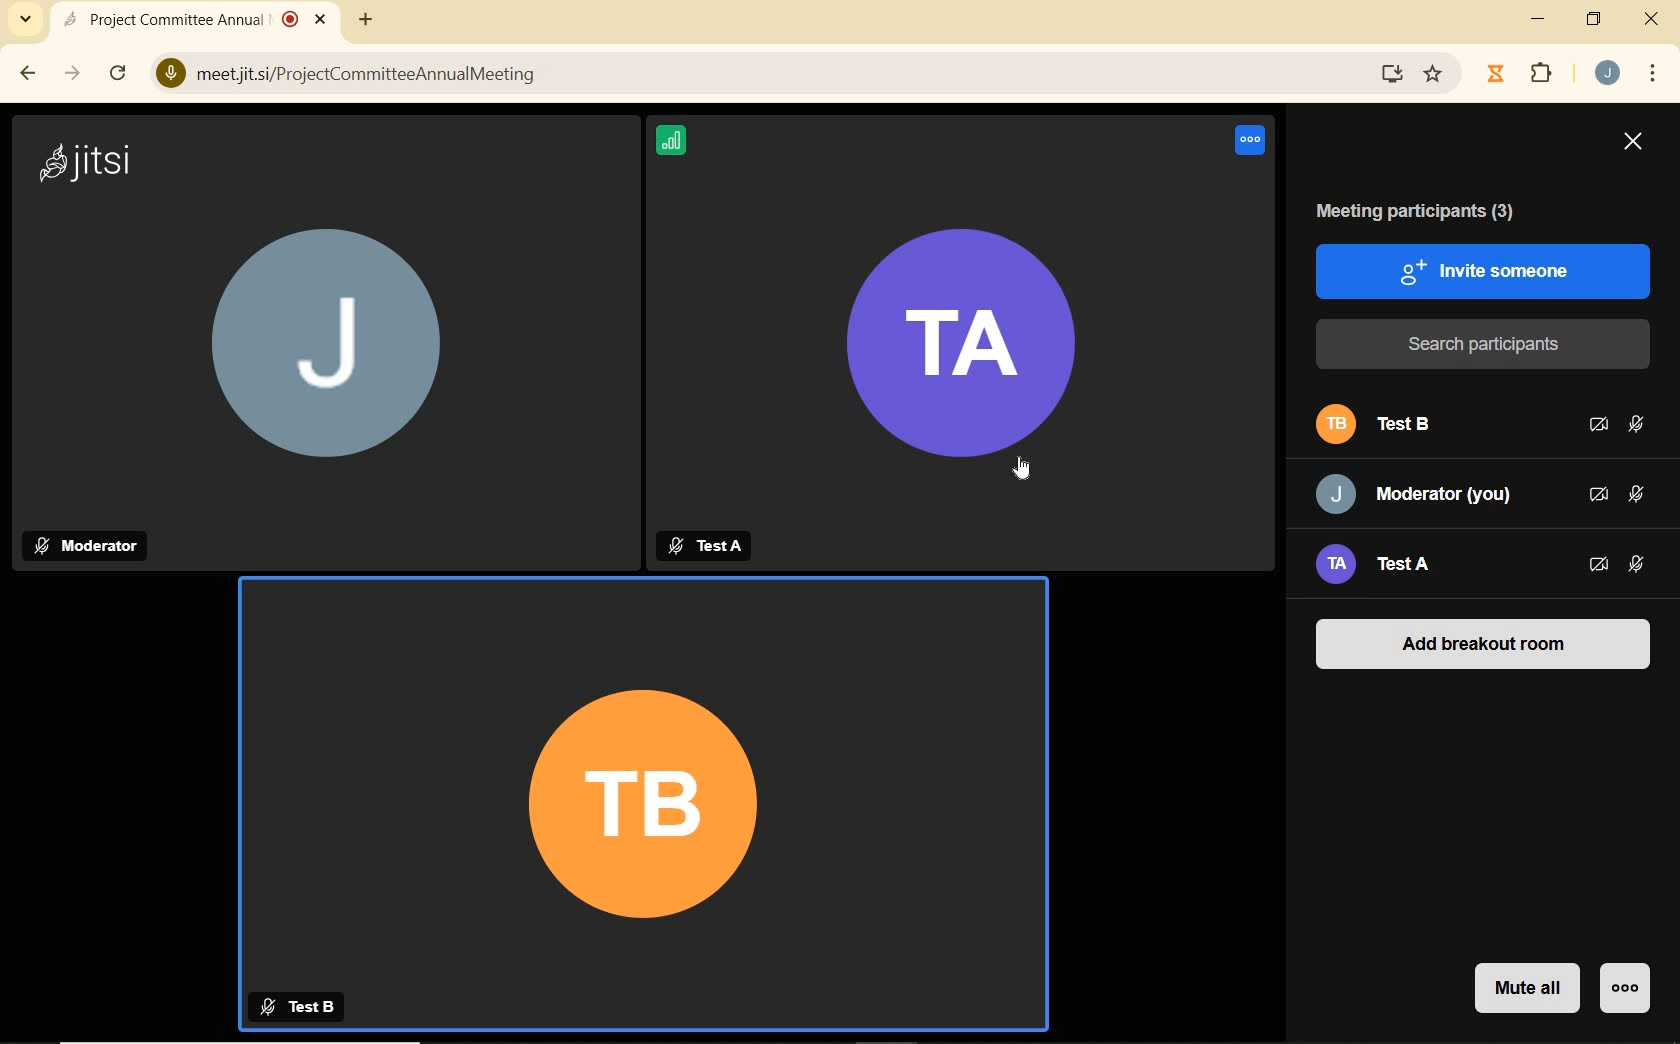 This screenshot has height=1044, width=1680. I want to click on CAMERA, so click(1599, 566).